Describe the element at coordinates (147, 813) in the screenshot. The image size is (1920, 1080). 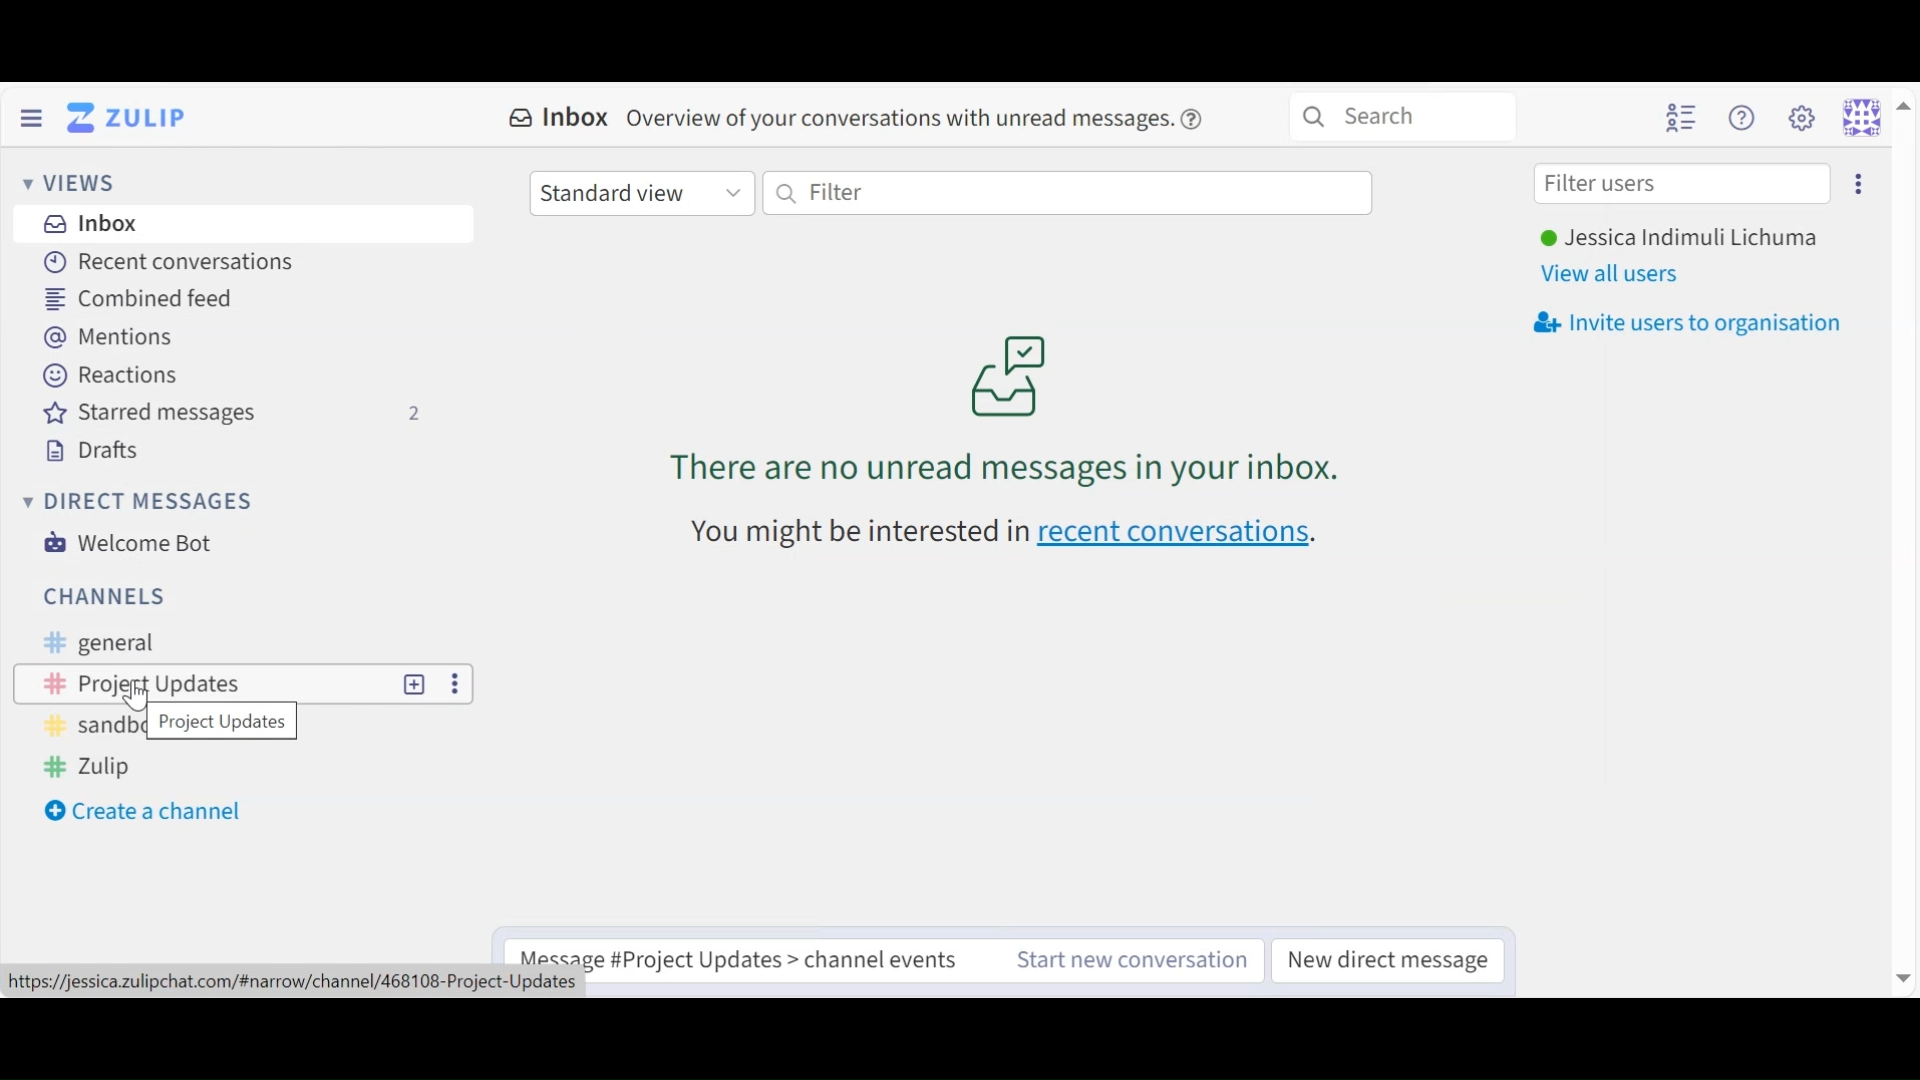
I see `Create a channel` at that location.